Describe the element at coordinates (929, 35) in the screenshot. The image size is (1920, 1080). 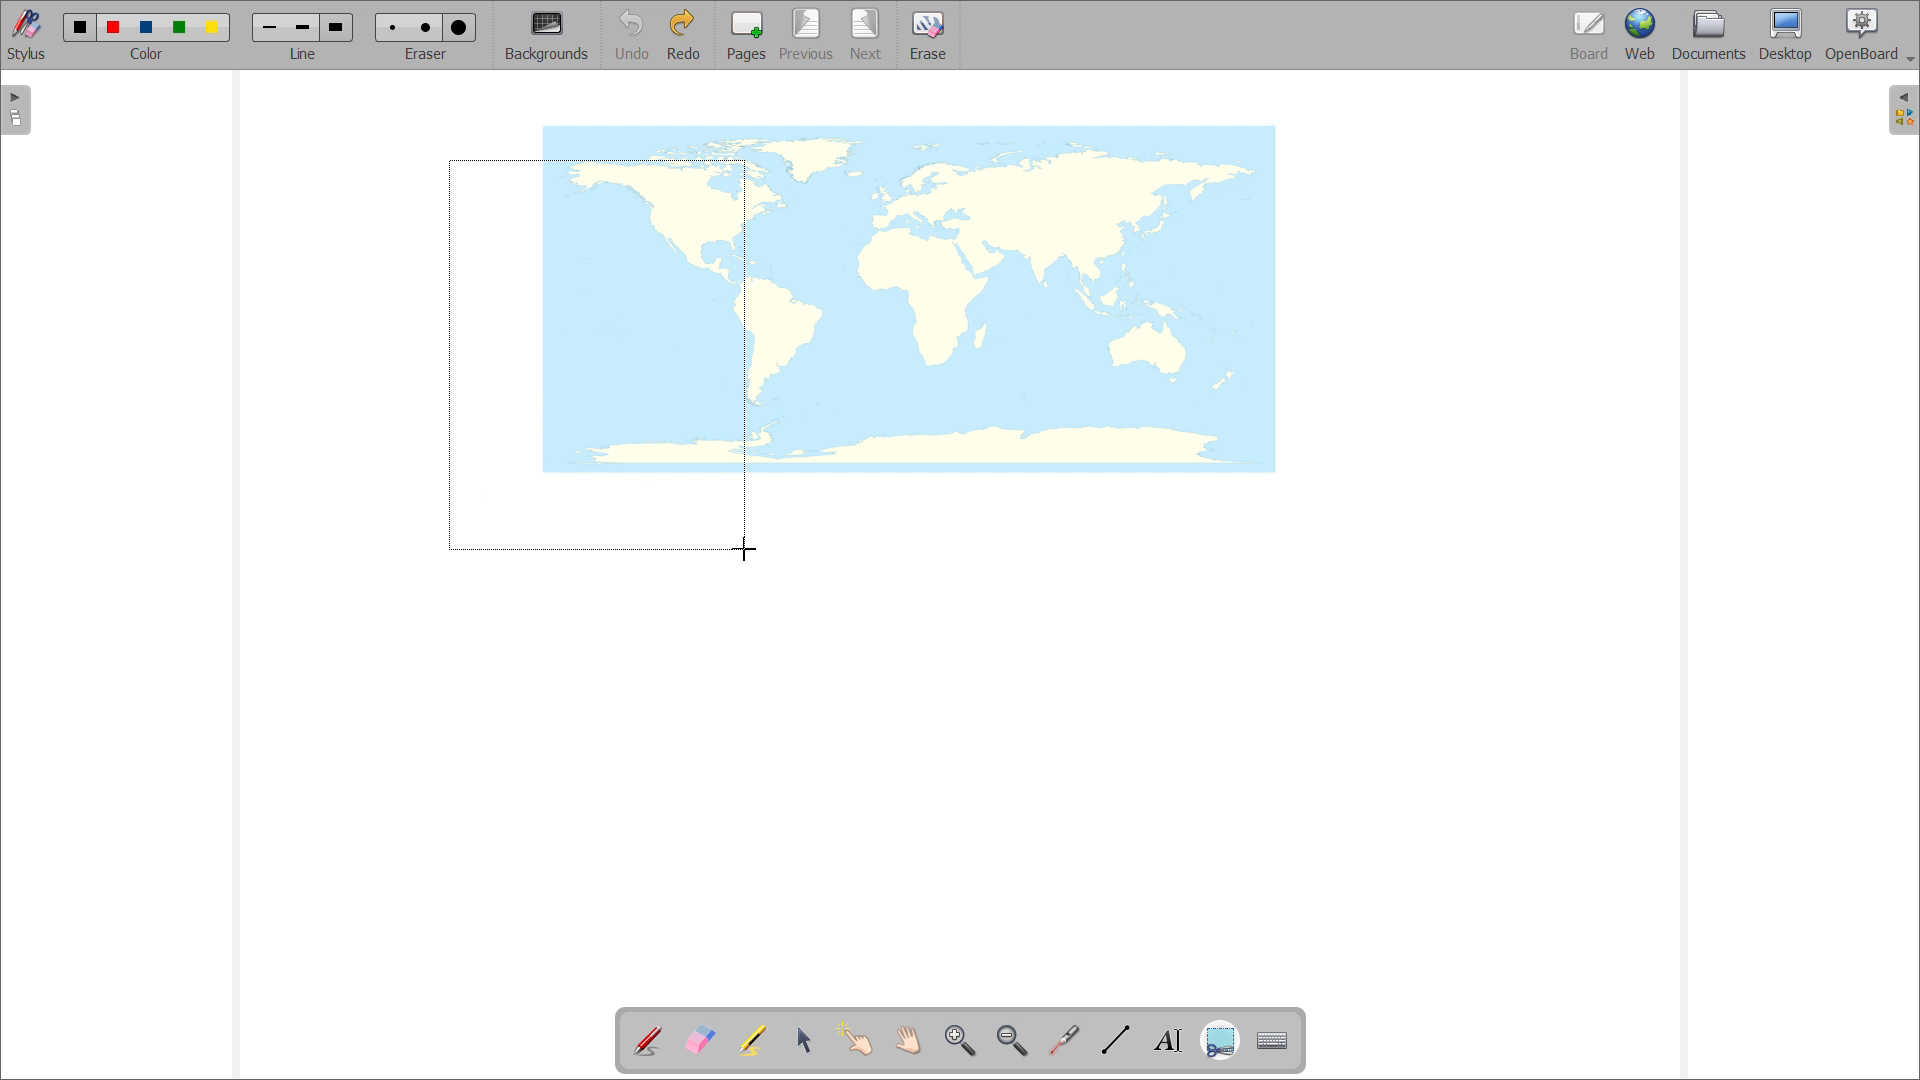
I see `erase` at that location.